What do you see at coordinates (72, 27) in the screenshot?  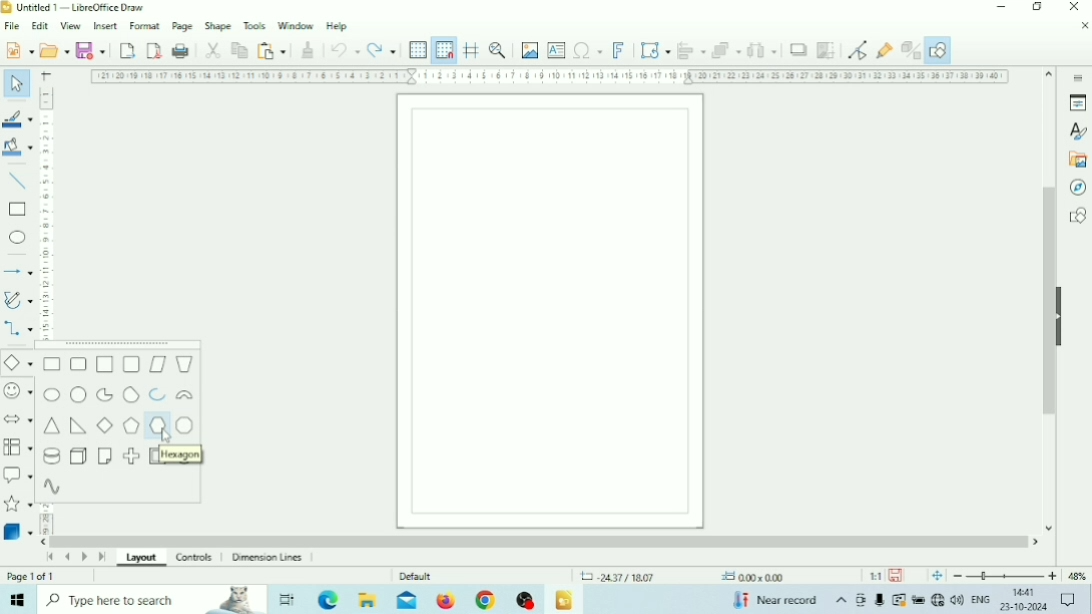 I see `View` at bounding box center [72, 27].